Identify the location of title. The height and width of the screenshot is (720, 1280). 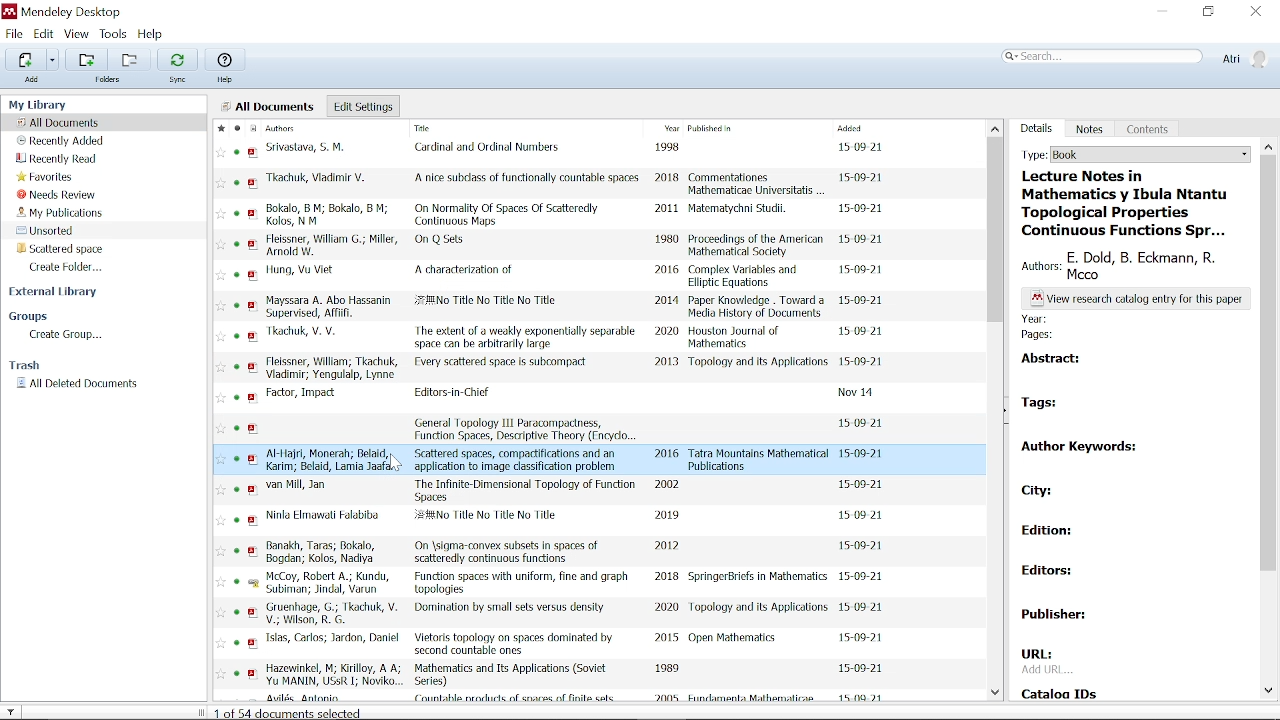
(527, 428).